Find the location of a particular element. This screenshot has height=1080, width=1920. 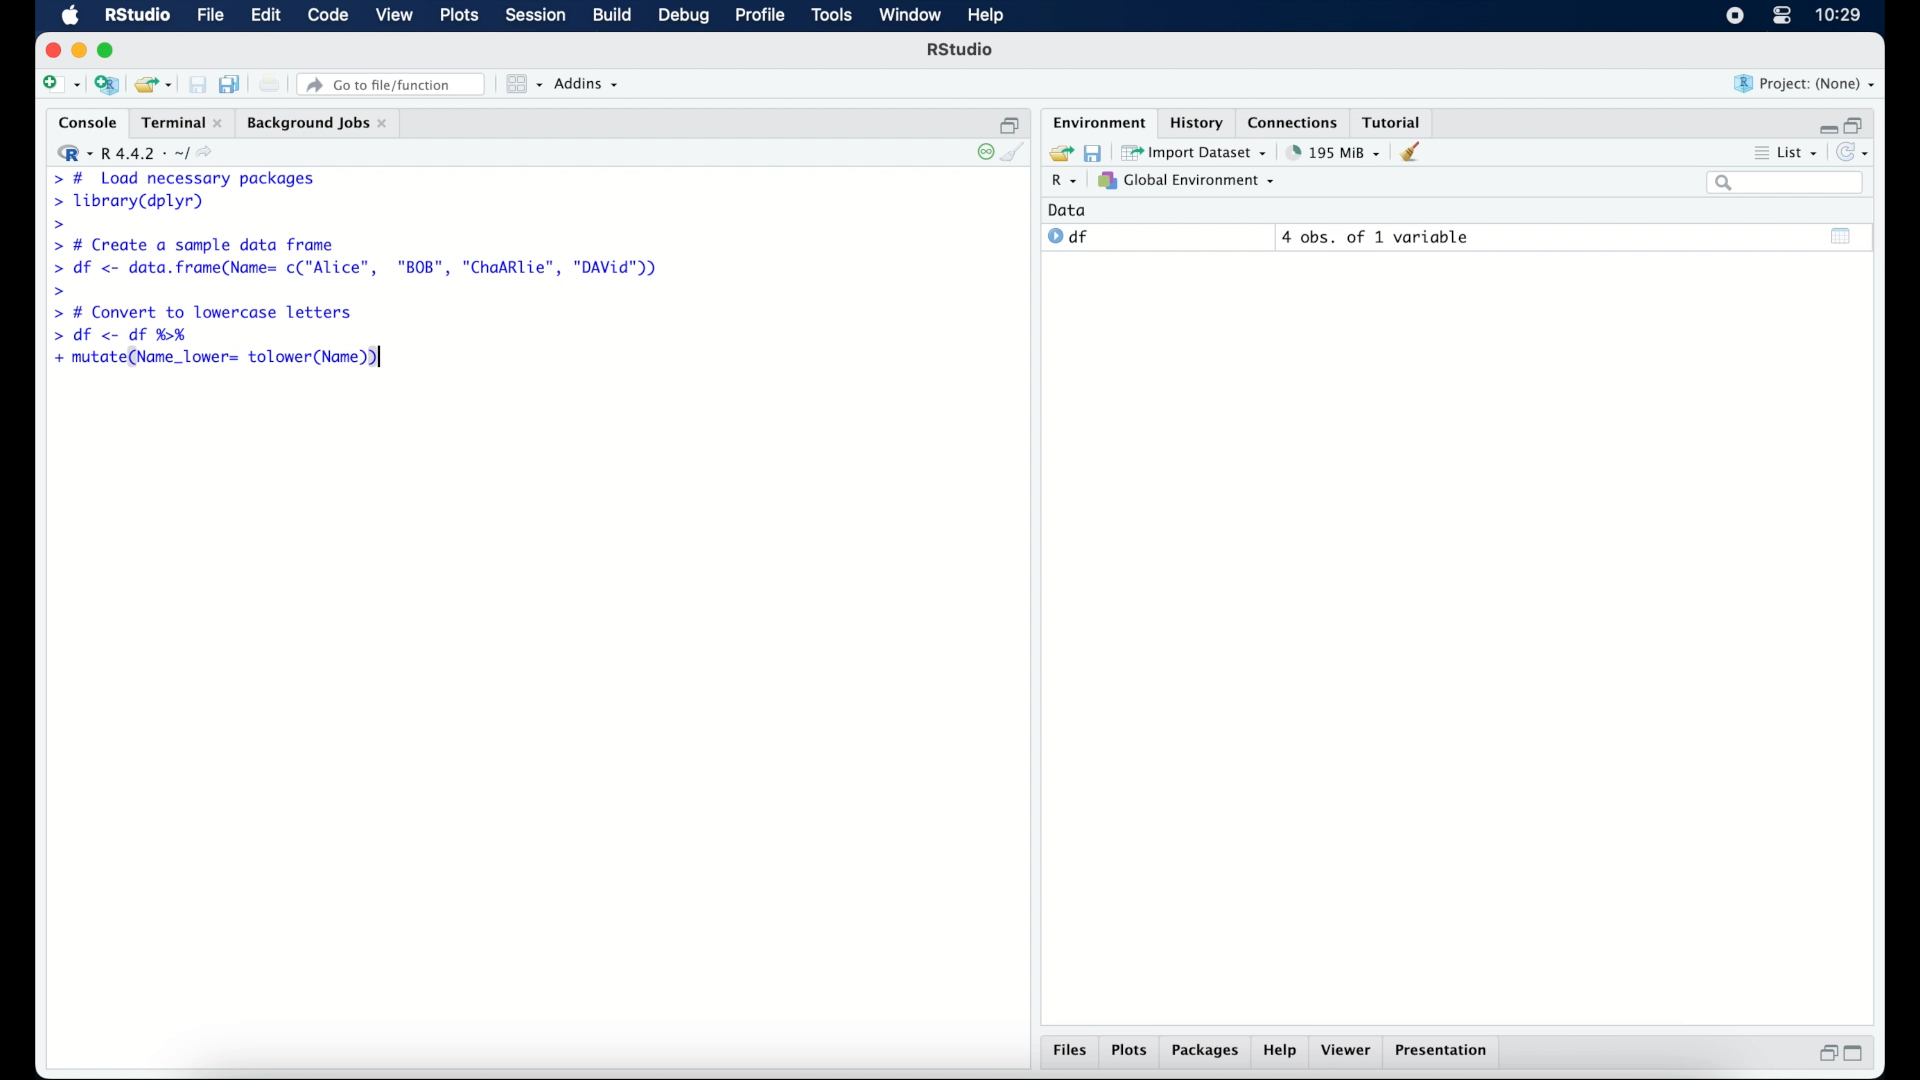

packages is located at coordinates (1206, 1053).